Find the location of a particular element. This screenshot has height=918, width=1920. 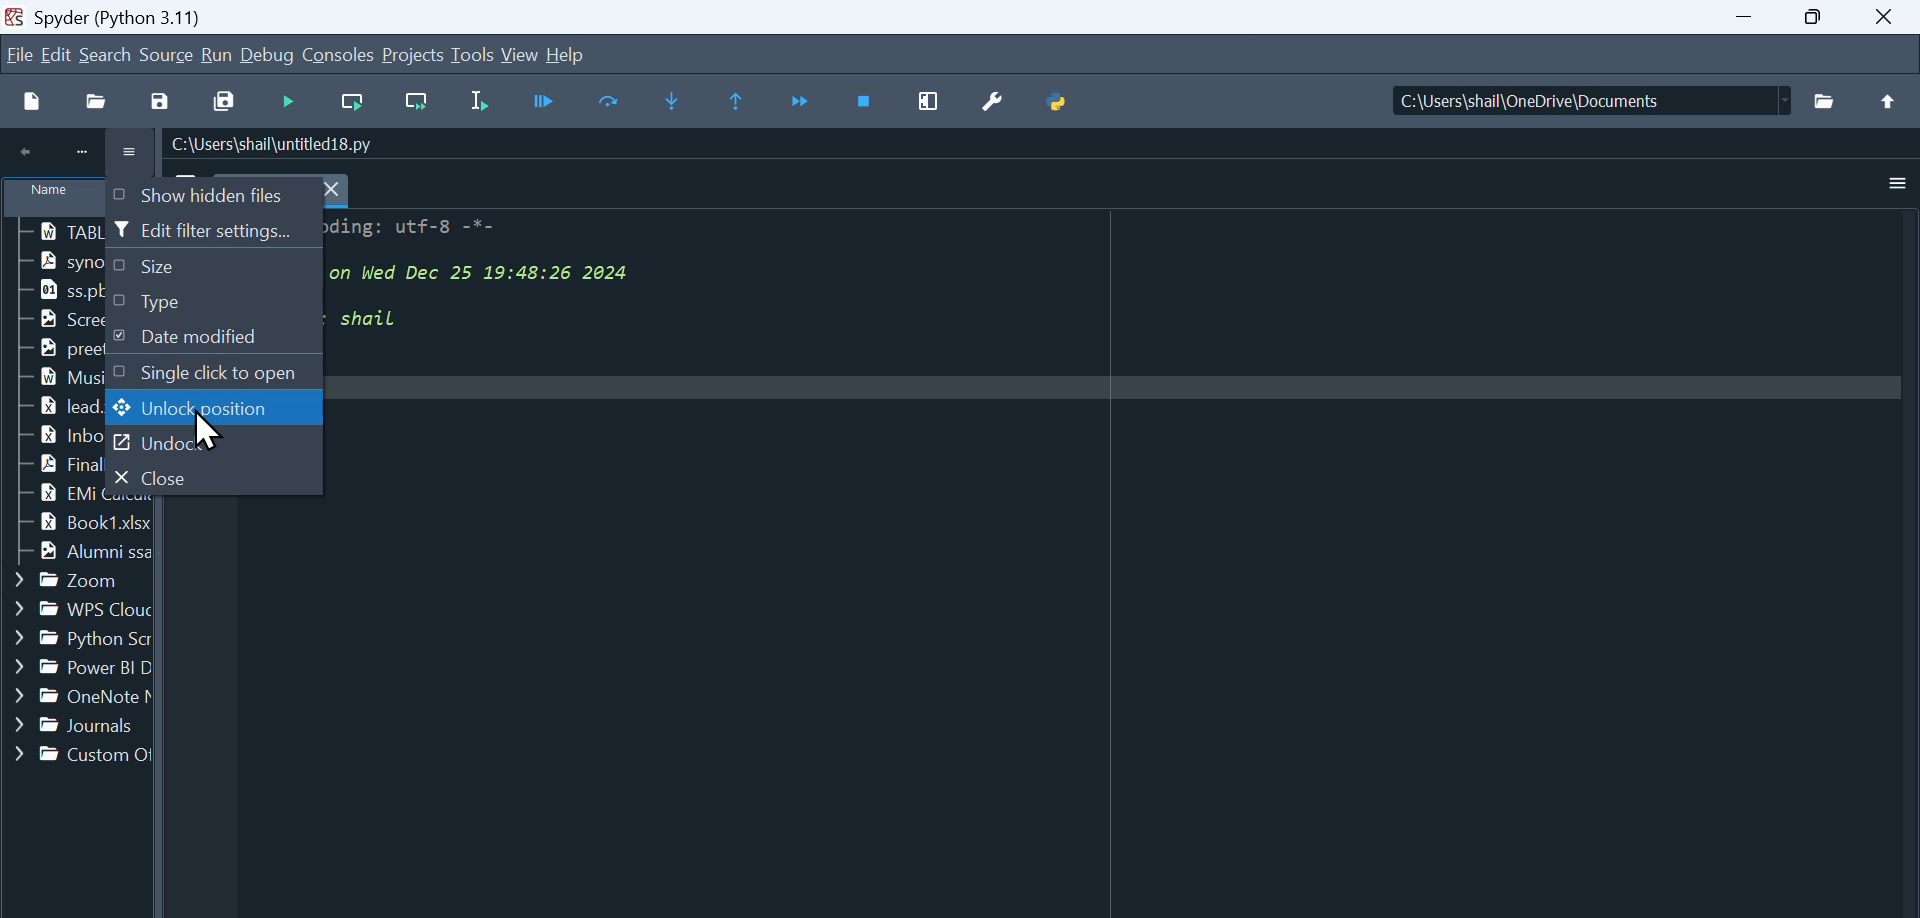

TABLE OF.. is located at coordinates (54, 232).